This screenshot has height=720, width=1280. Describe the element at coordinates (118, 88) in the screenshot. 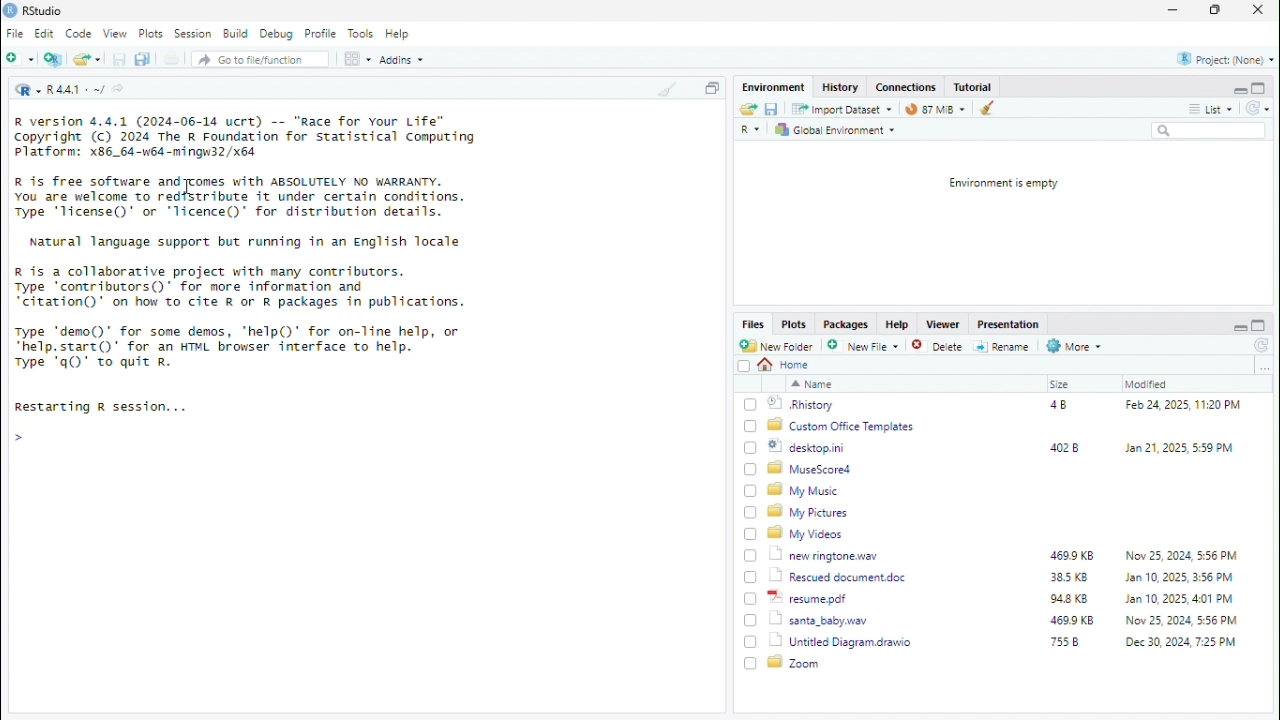

I see `share` at that location.